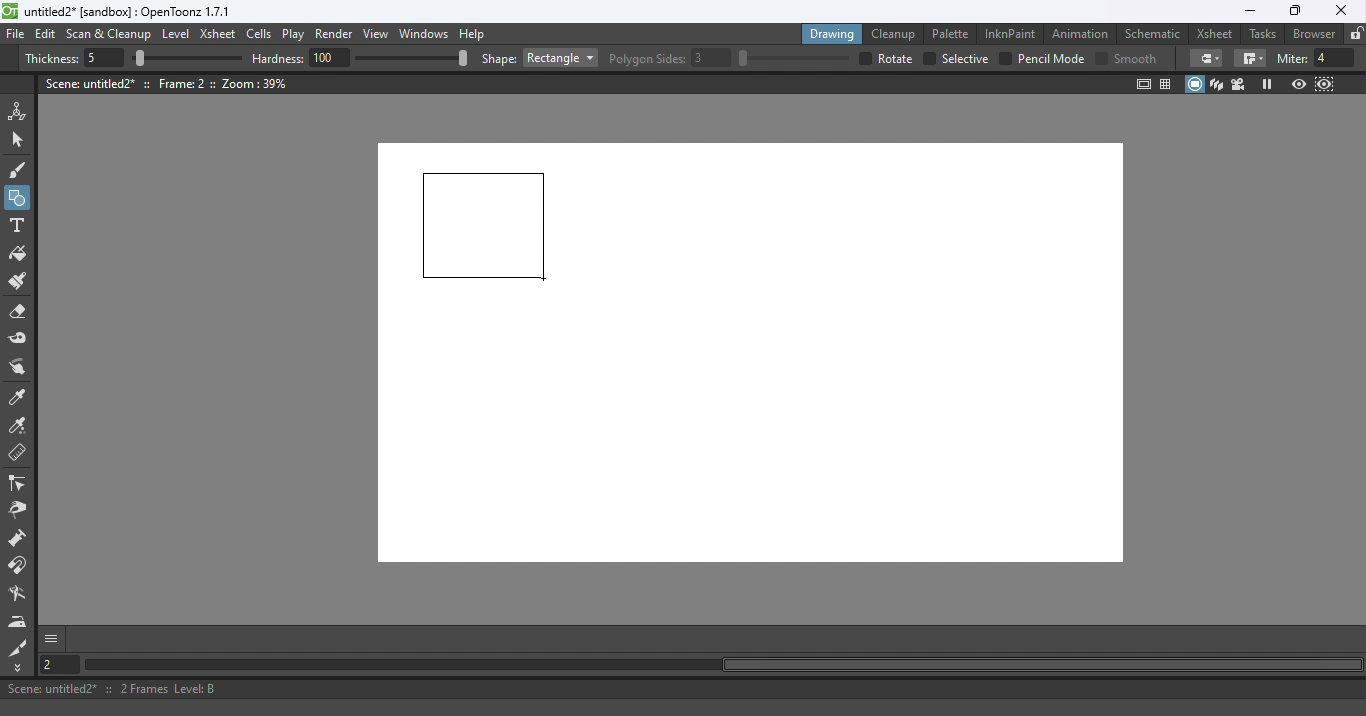 This screenshot has height=716, width=1366. Describe the element at coordinates (1005, 58) in the screenshot. I see `checkbox` at that location.